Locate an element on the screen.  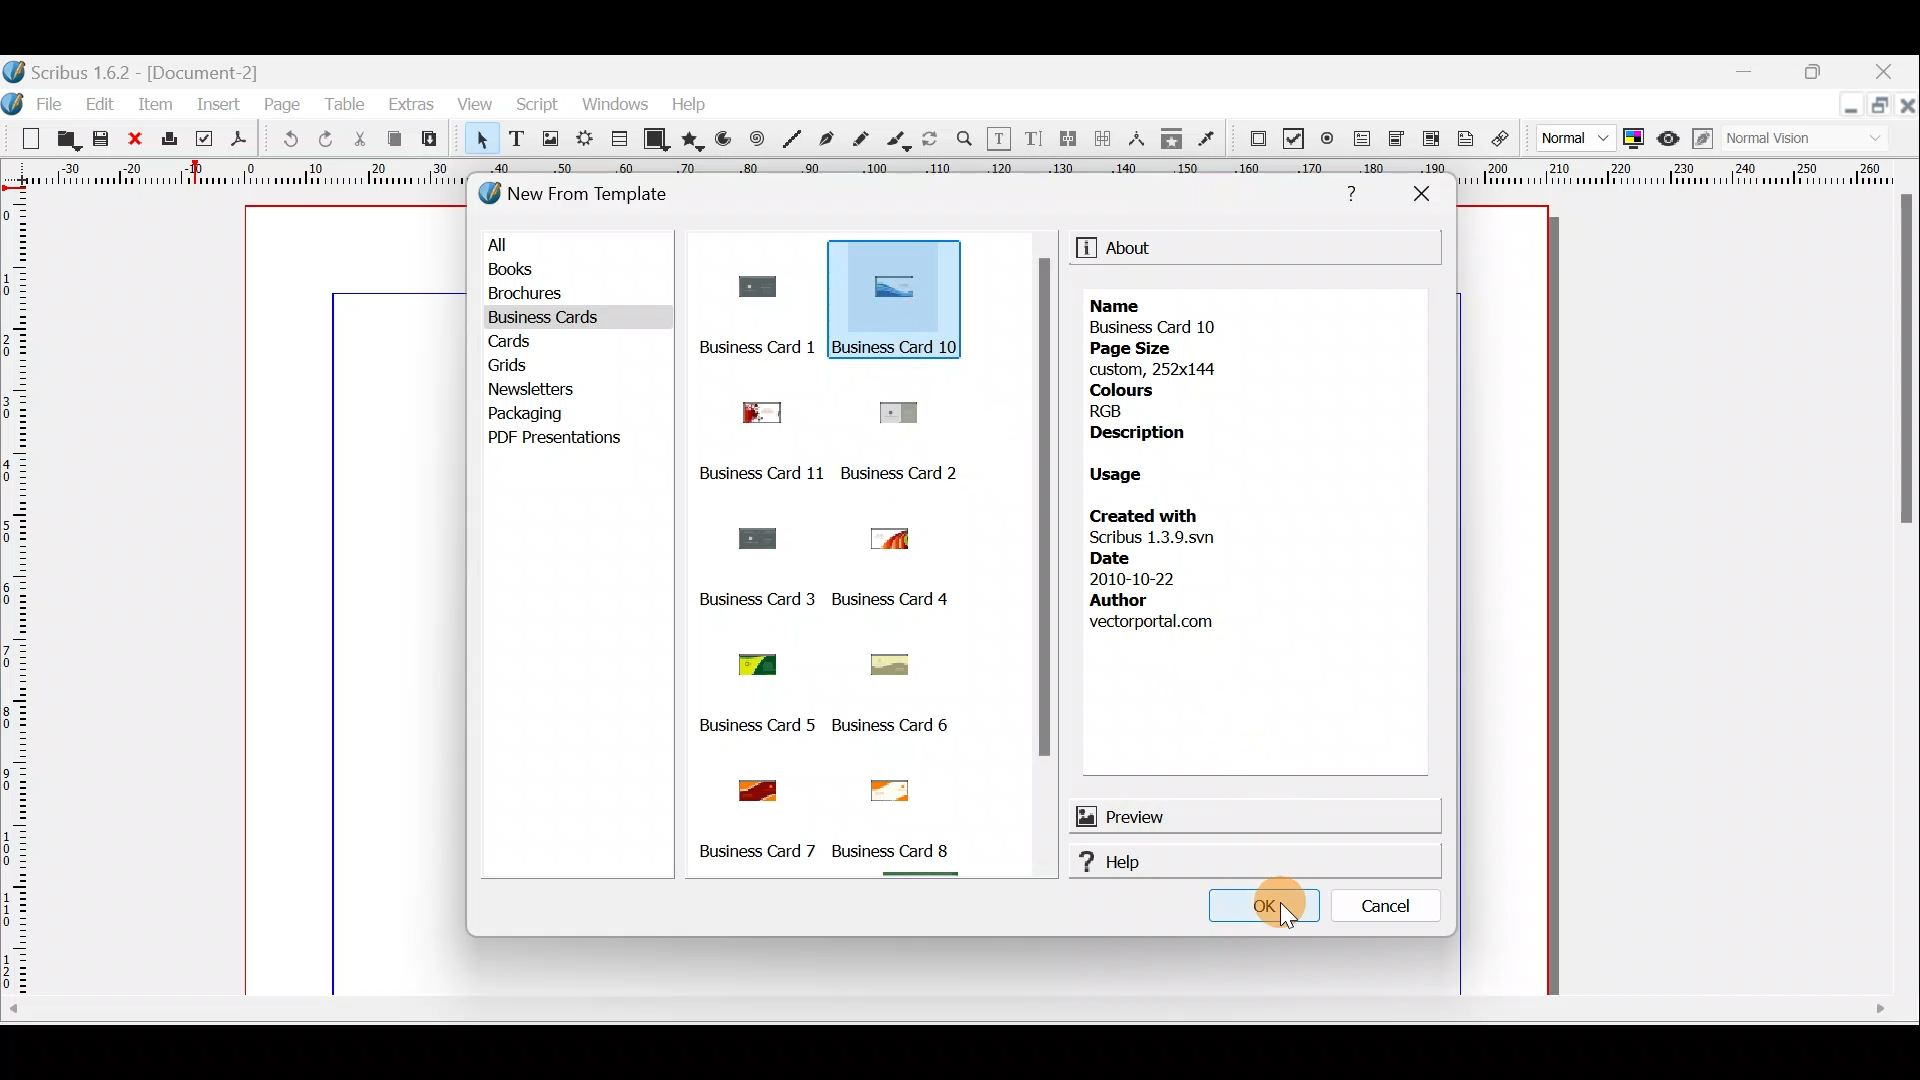
About is located at coordinates (1136, 248).